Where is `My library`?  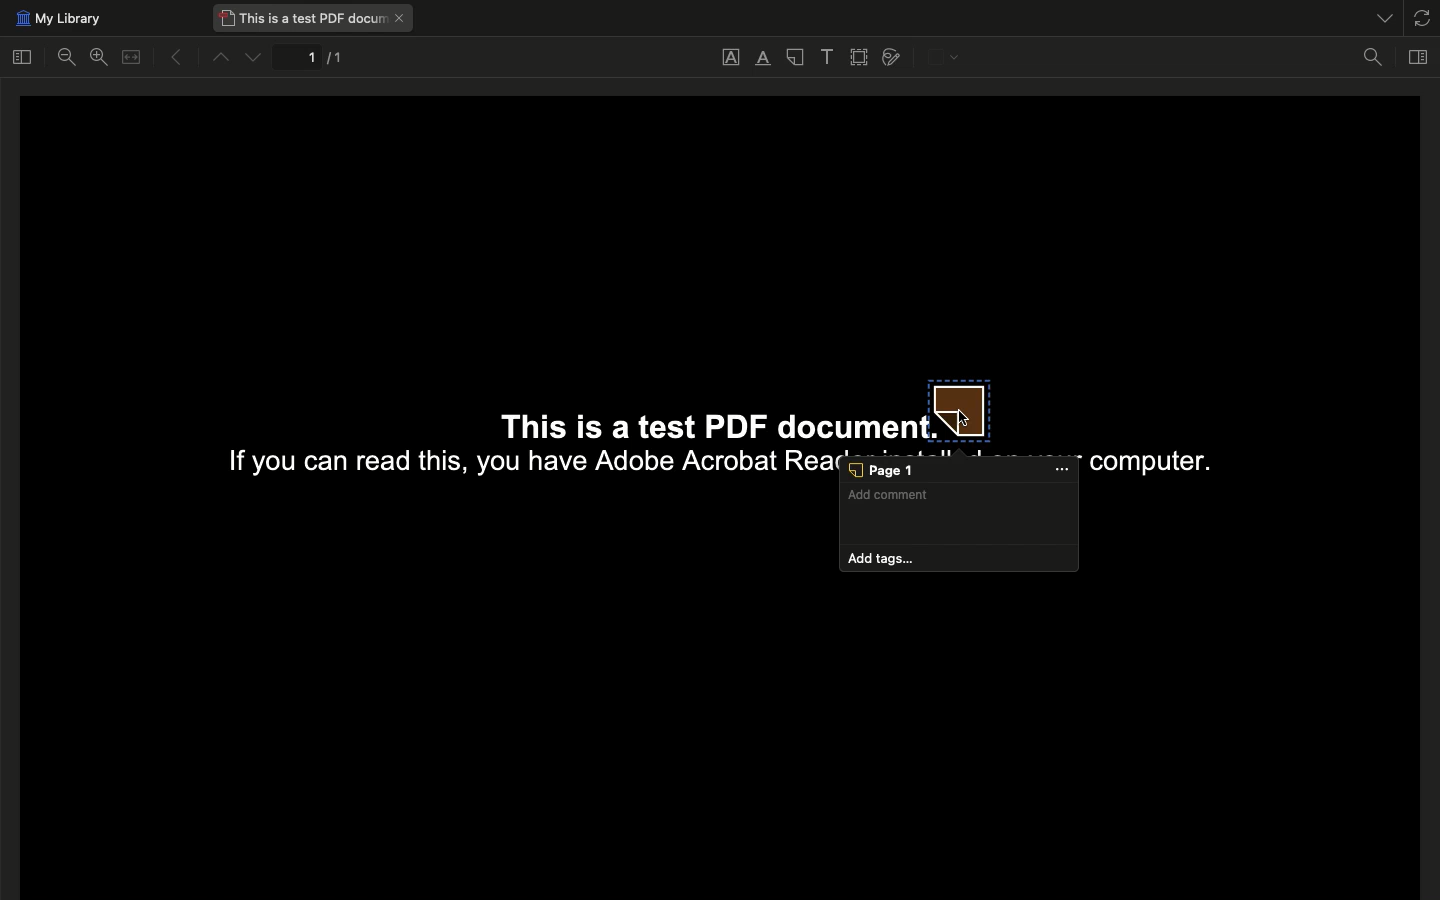 My library is located at coordinates (56, 19).